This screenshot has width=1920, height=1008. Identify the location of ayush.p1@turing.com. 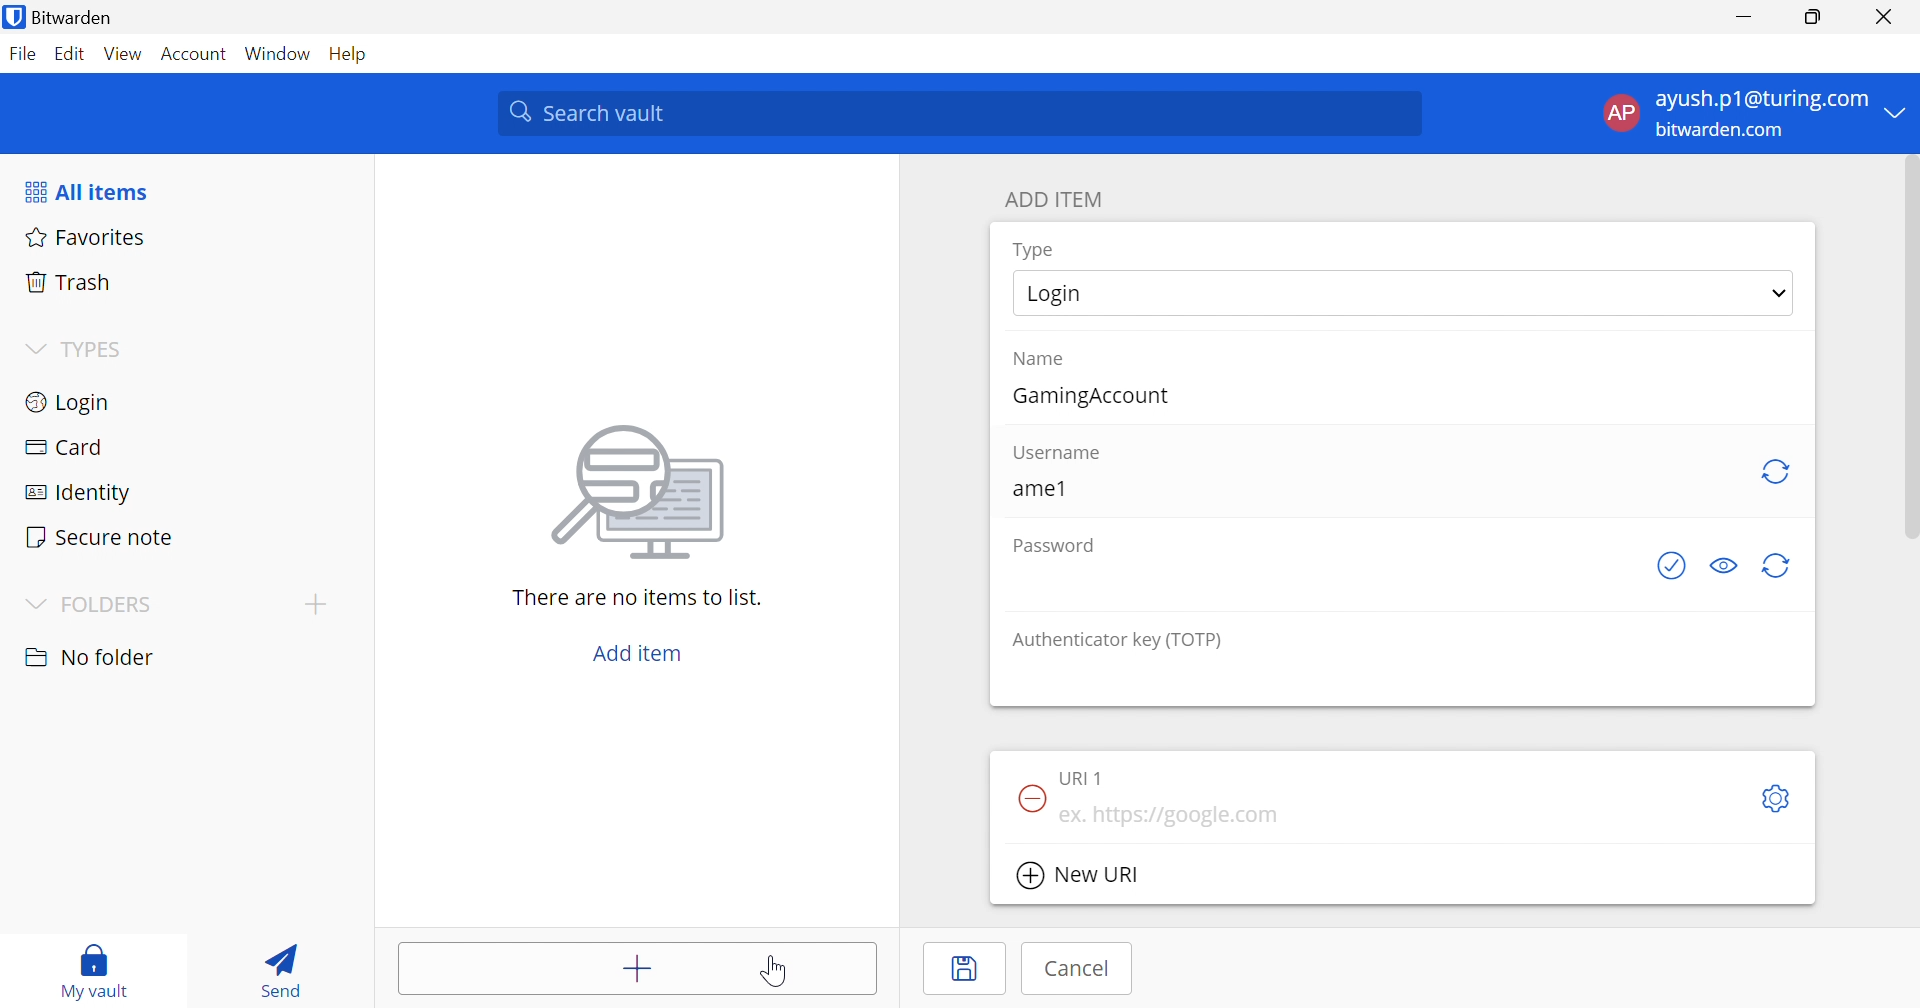
(1765, 102).